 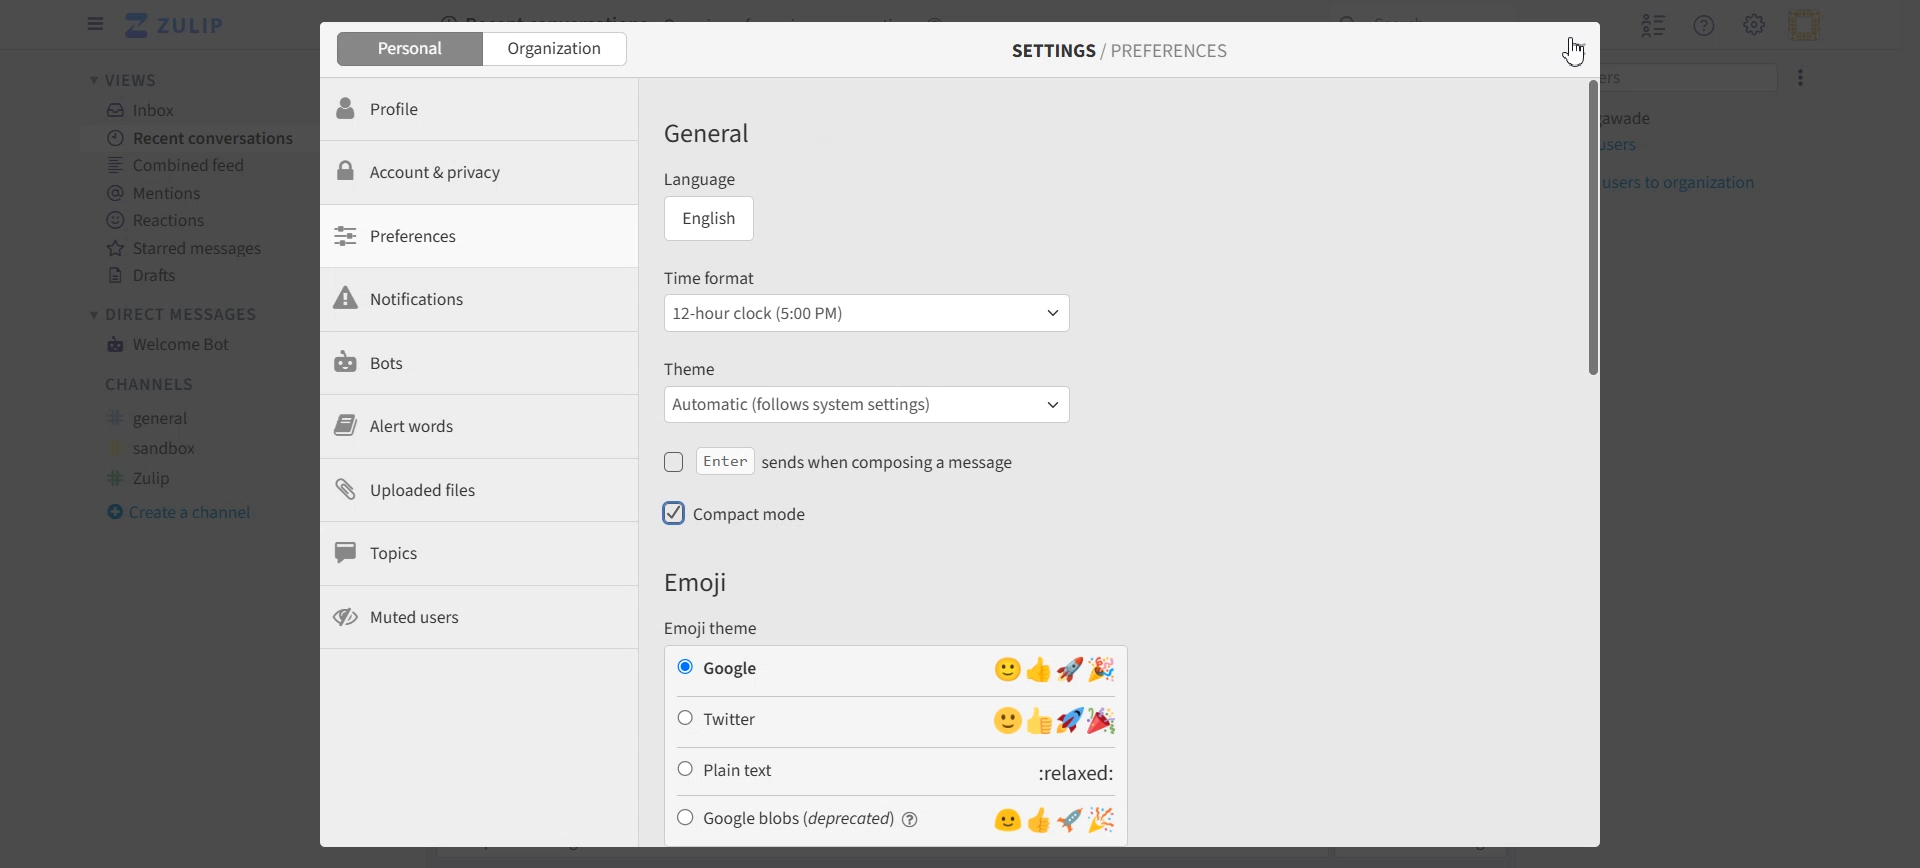 I want to click on Google blobs (deprecated), so click(x=899, y=821).